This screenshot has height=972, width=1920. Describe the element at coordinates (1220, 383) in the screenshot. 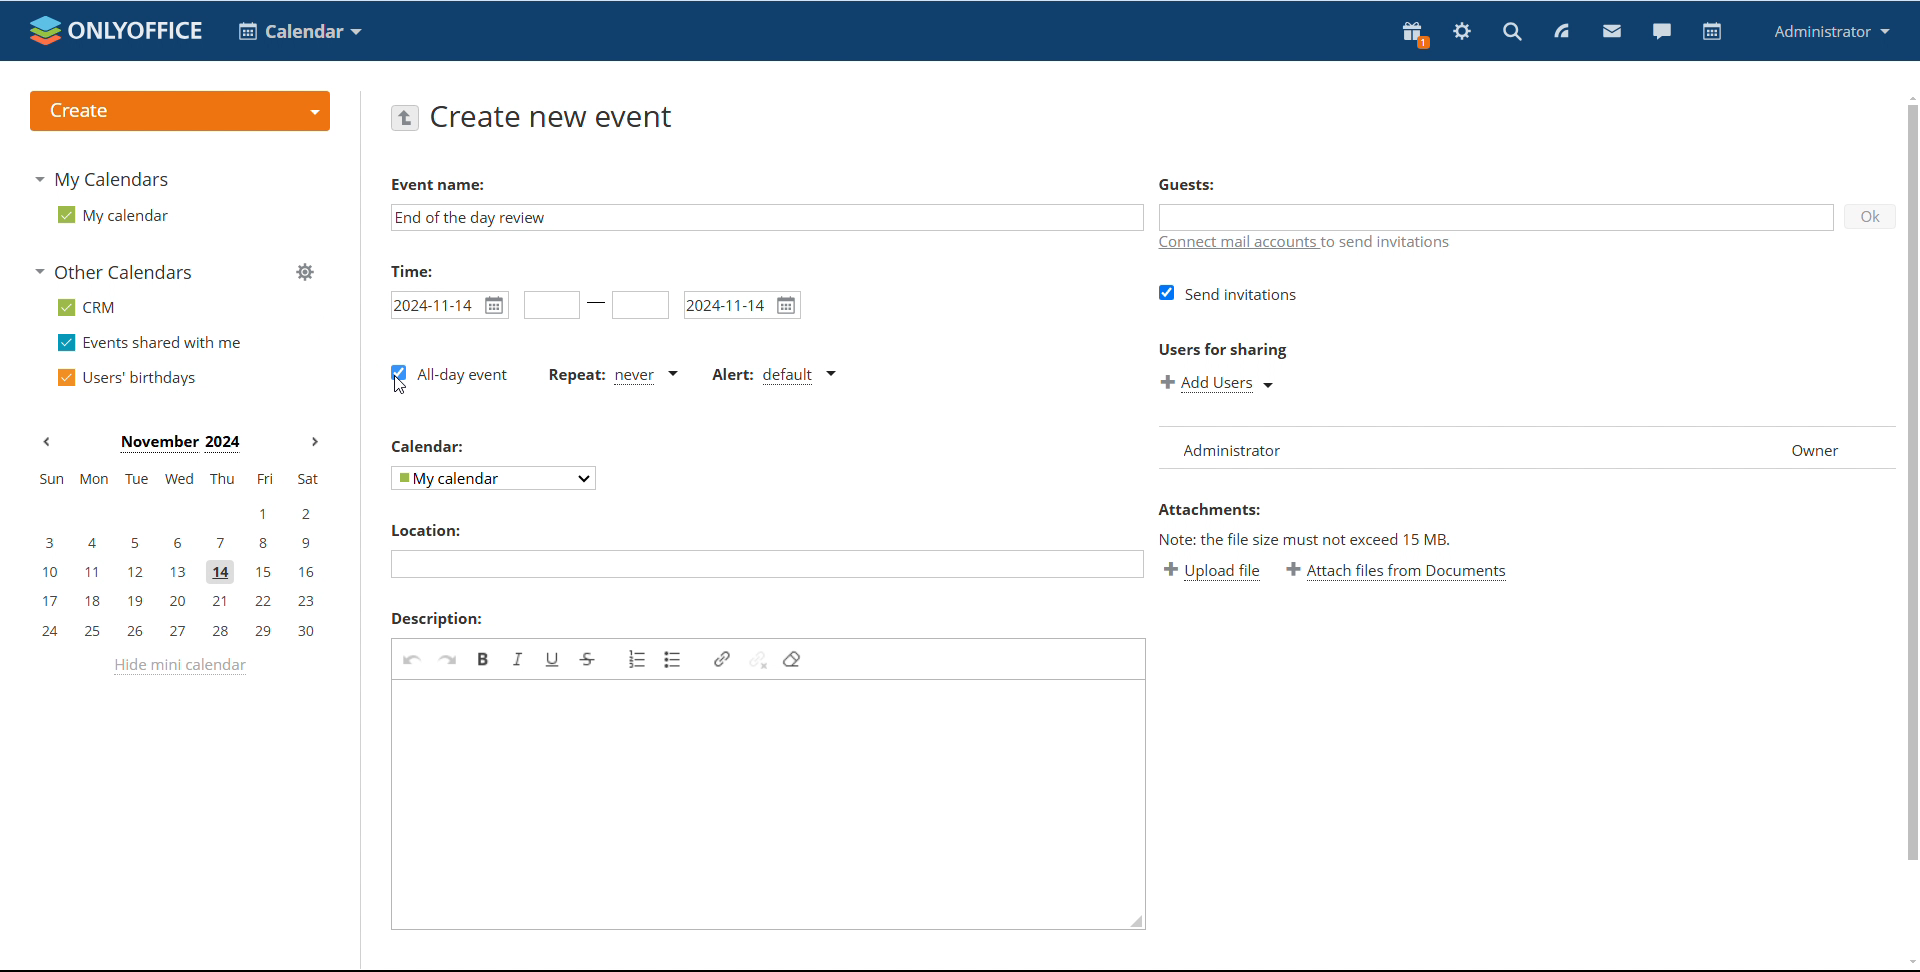

I see `add users` at that location.